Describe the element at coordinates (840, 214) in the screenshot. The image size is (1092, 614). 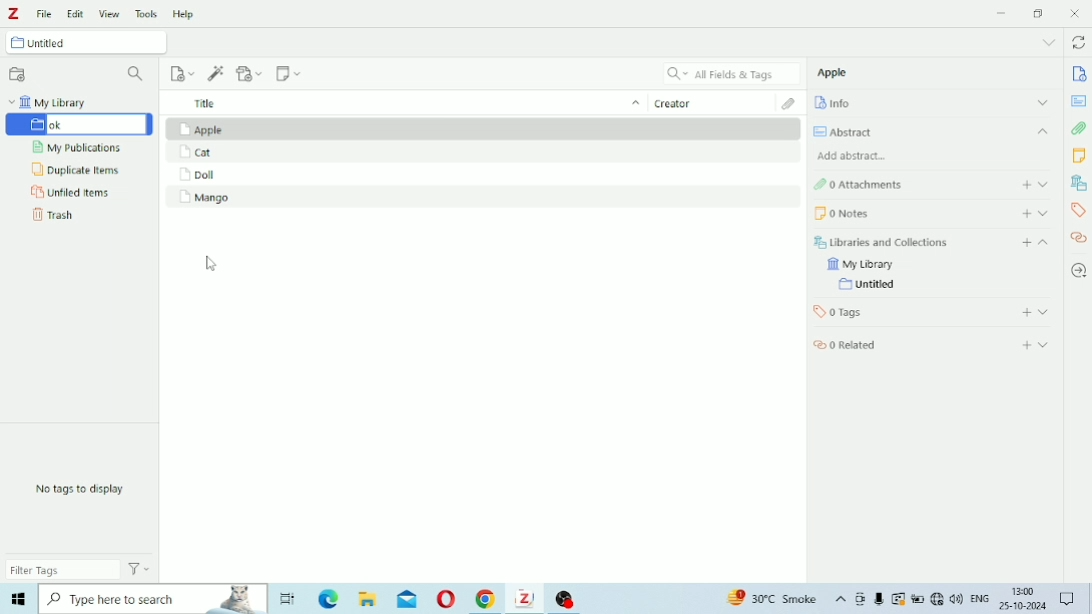
I see `Notes` at that location.